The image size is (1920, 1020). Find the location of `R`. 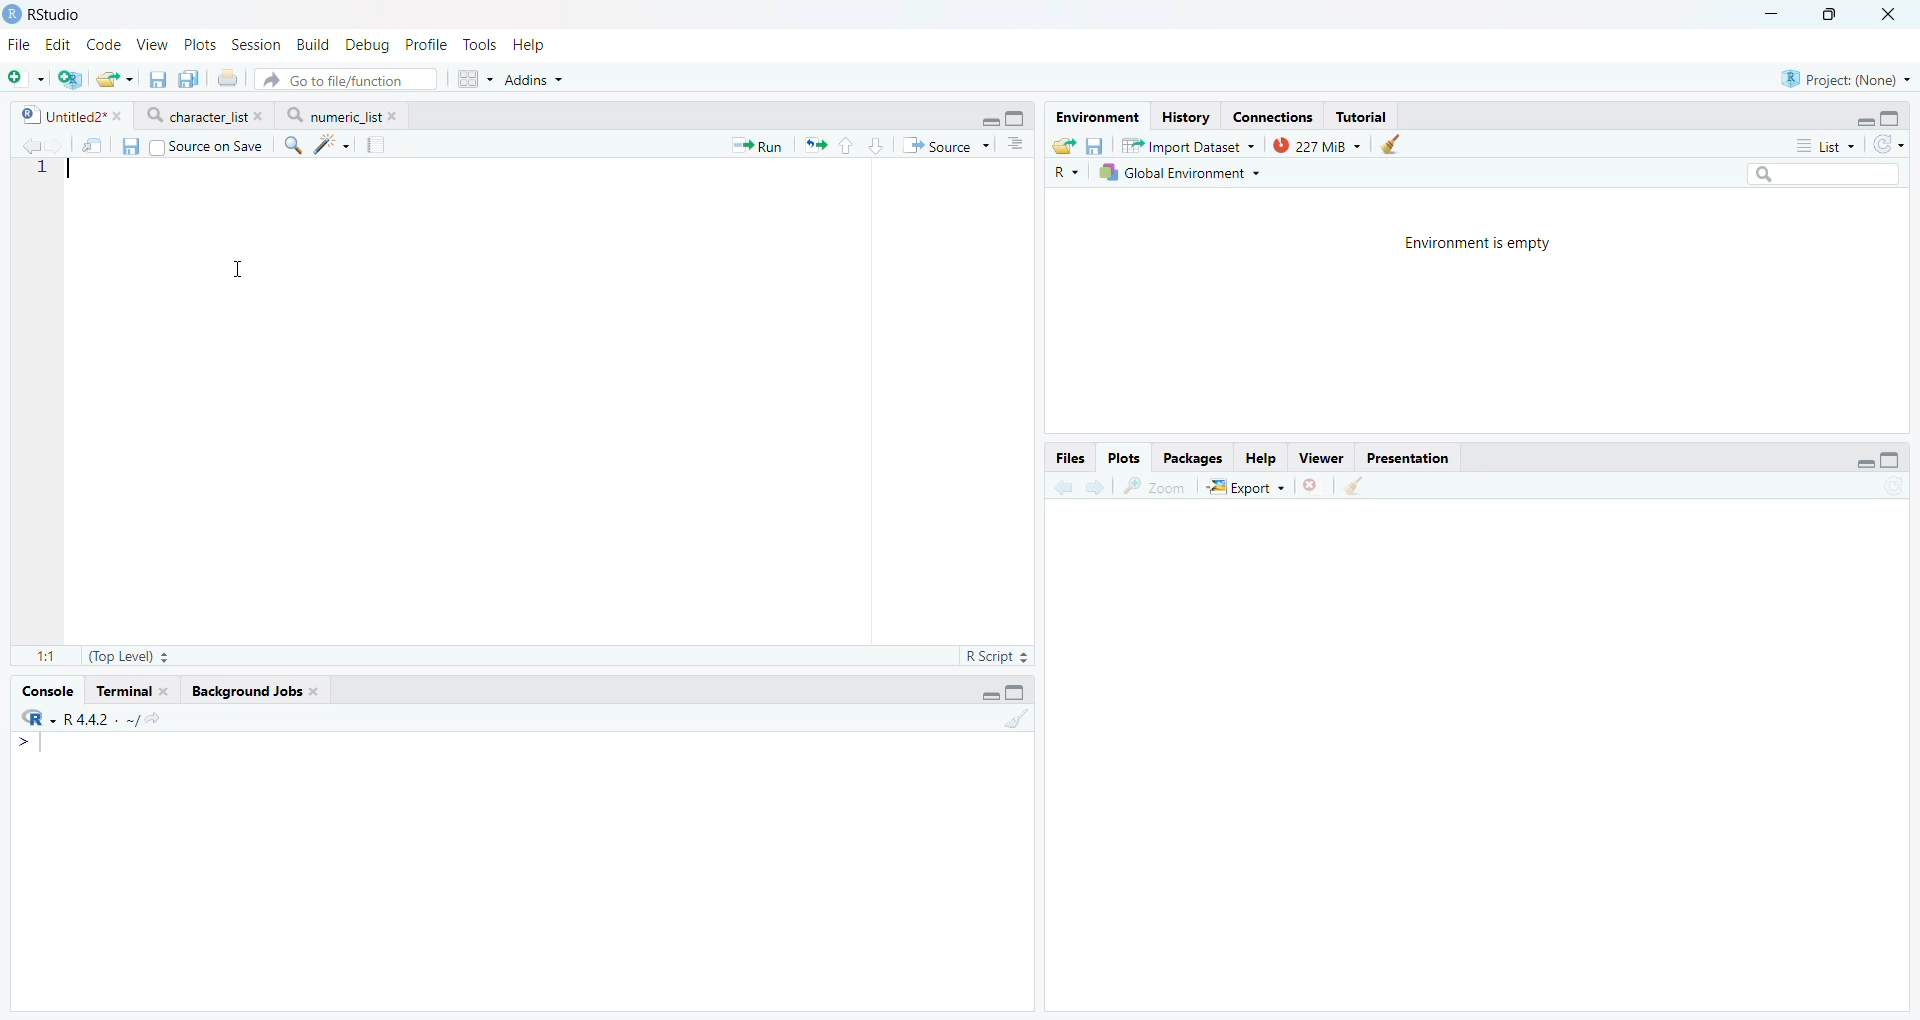

R is located at coordinates (1068, 172).